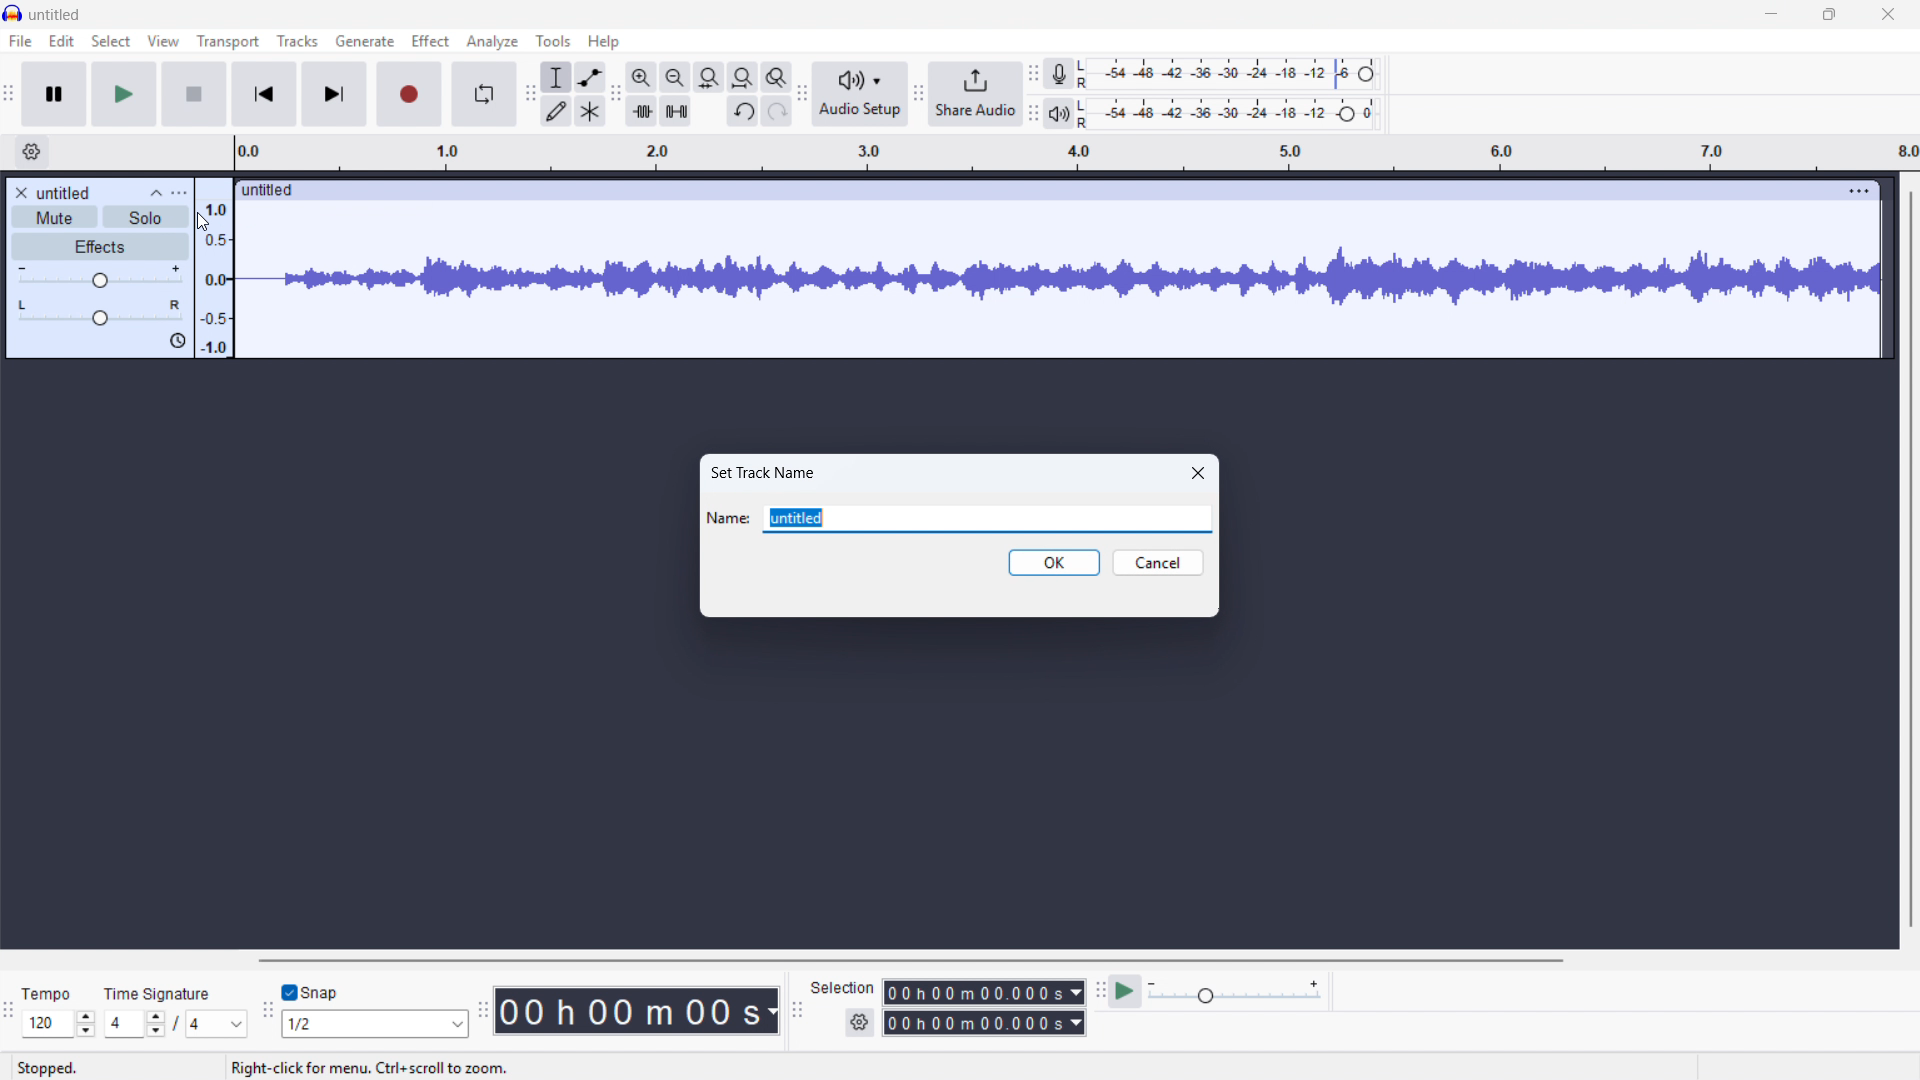  Describe the element at coordinates (21, 43) in the screenshot. I see `file ` at that location.